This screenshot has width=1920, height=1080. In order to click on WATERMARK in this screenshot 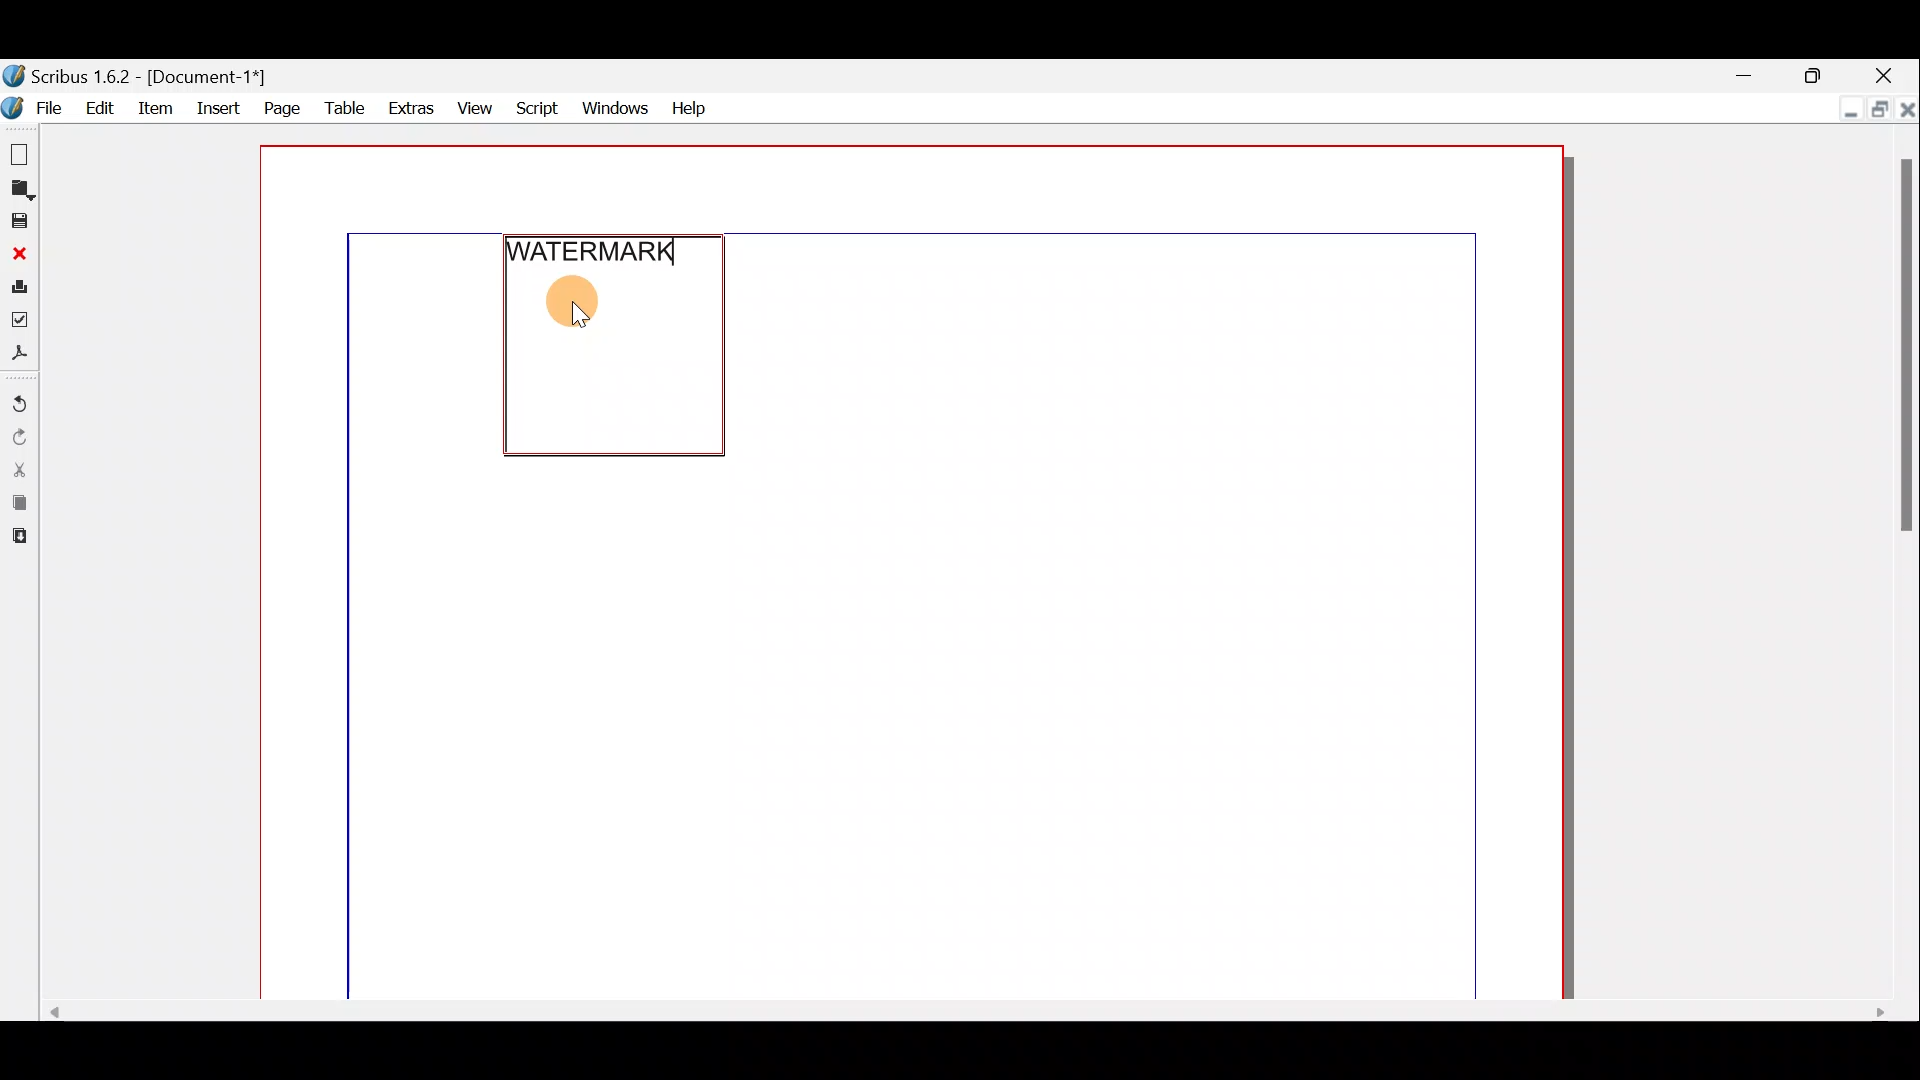, I will do `click(598, 251)`.